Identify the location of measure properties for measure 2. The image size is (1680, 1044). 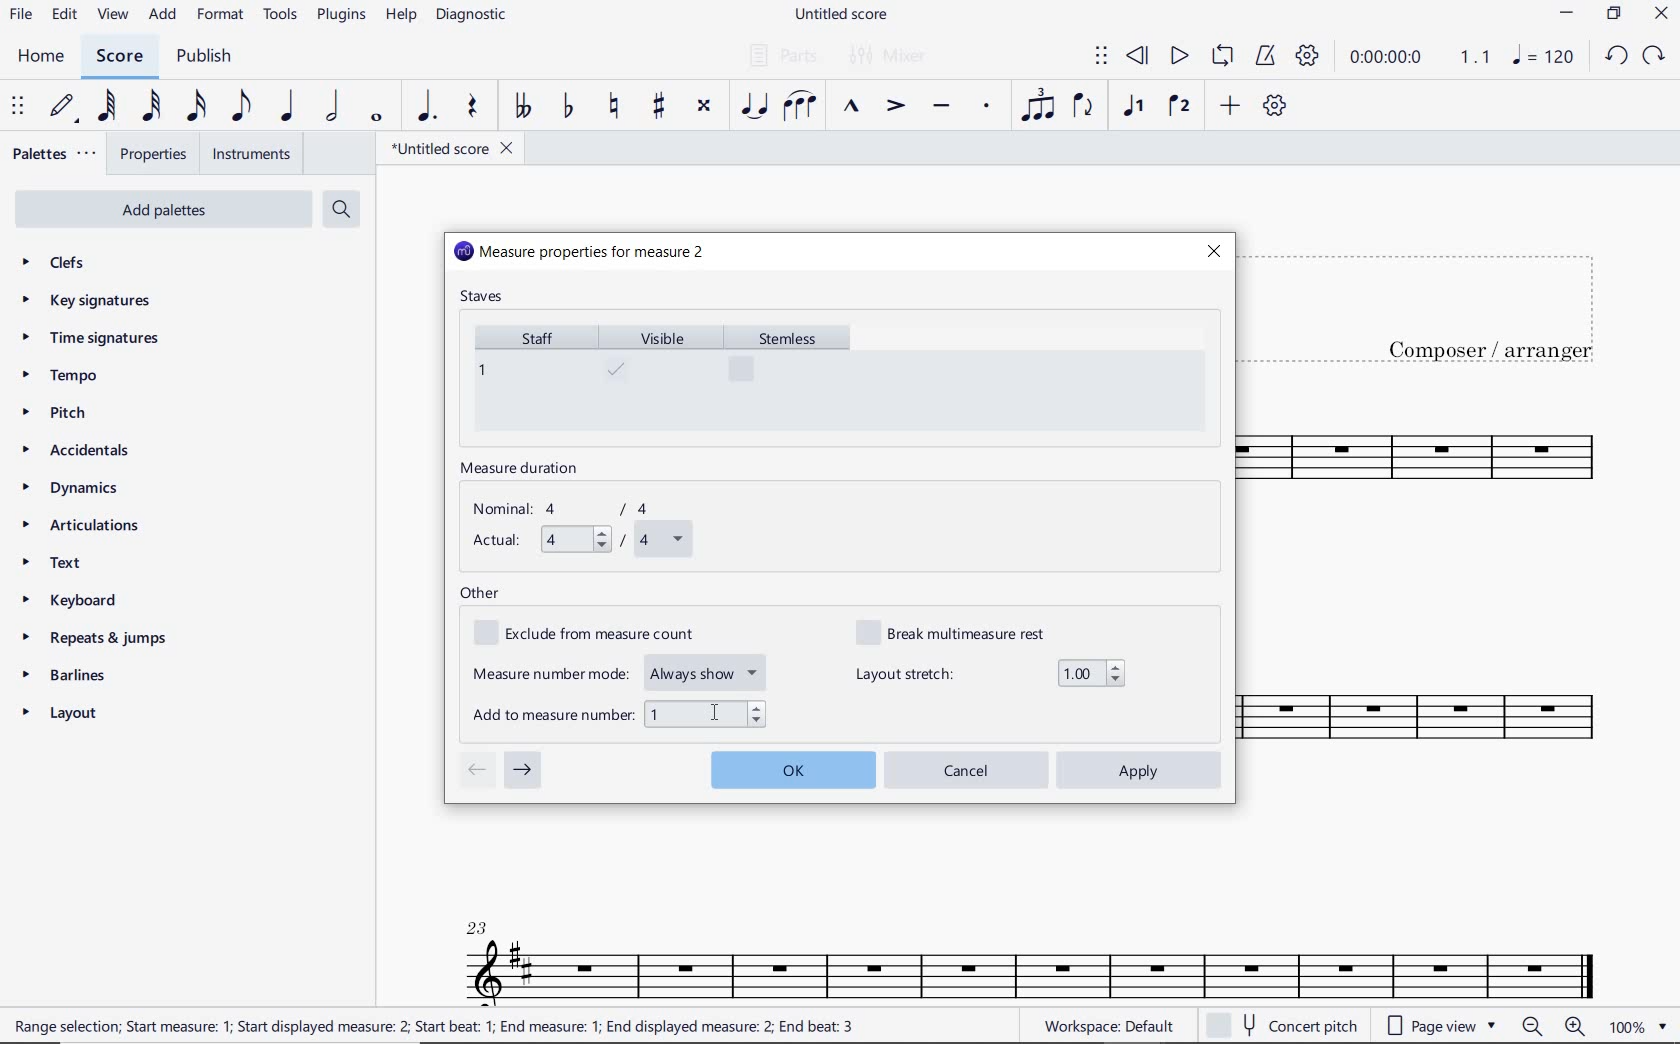
(581, 253).